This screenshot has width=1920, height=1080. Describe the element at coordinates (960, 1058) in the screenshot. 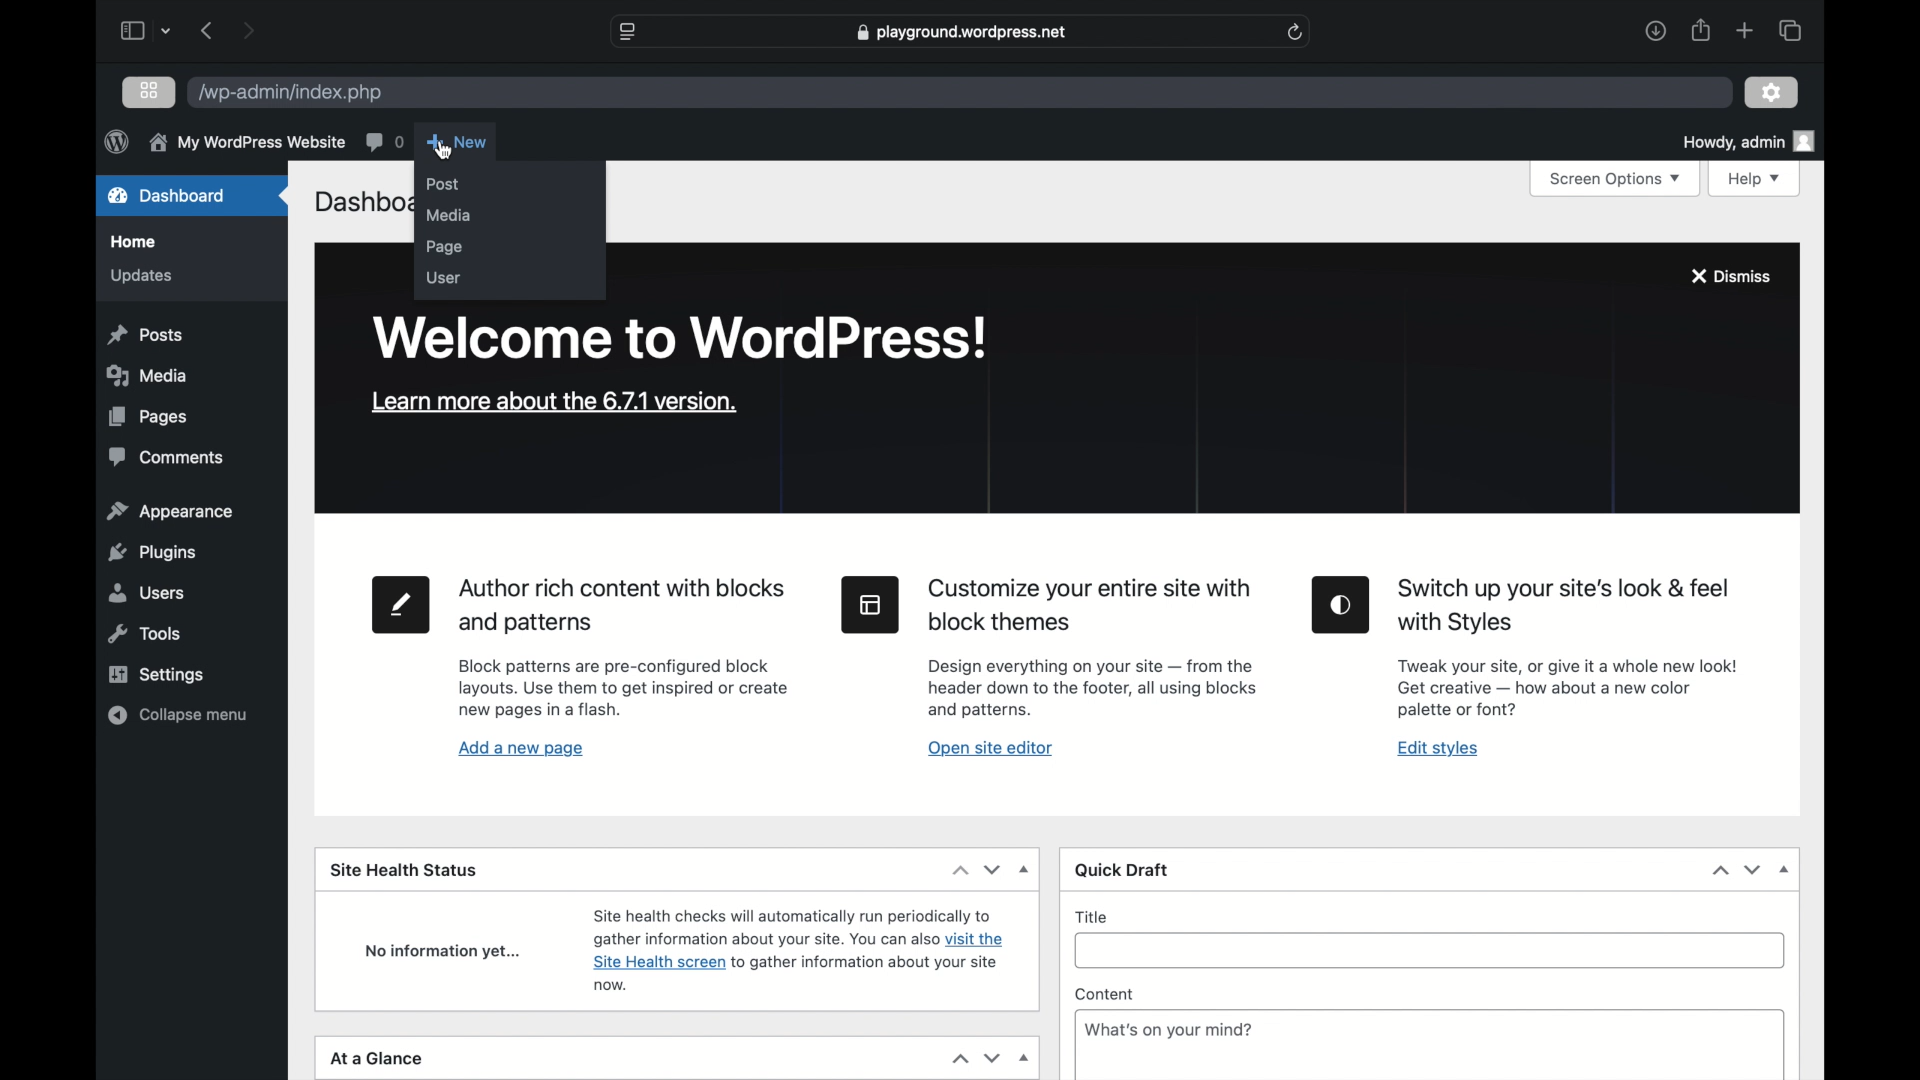

I see `stepper button up` at that location.